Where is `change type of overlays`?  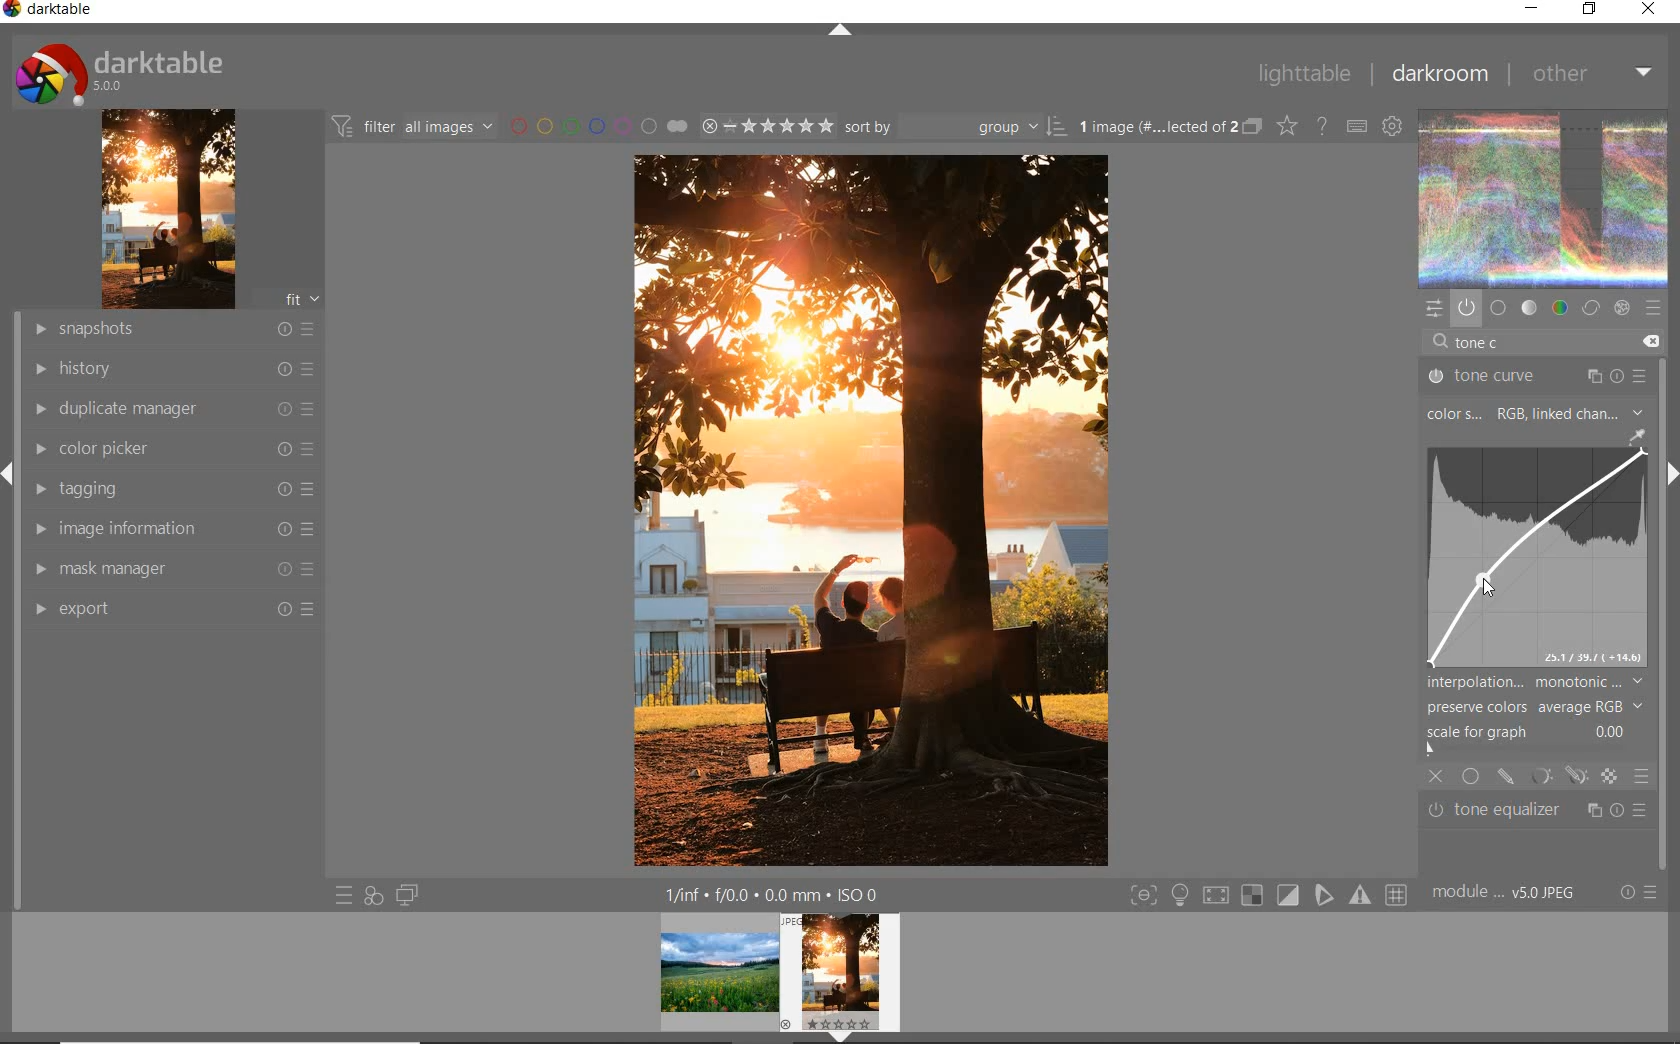
change type of overlays is located at coordinates (1288, 125).